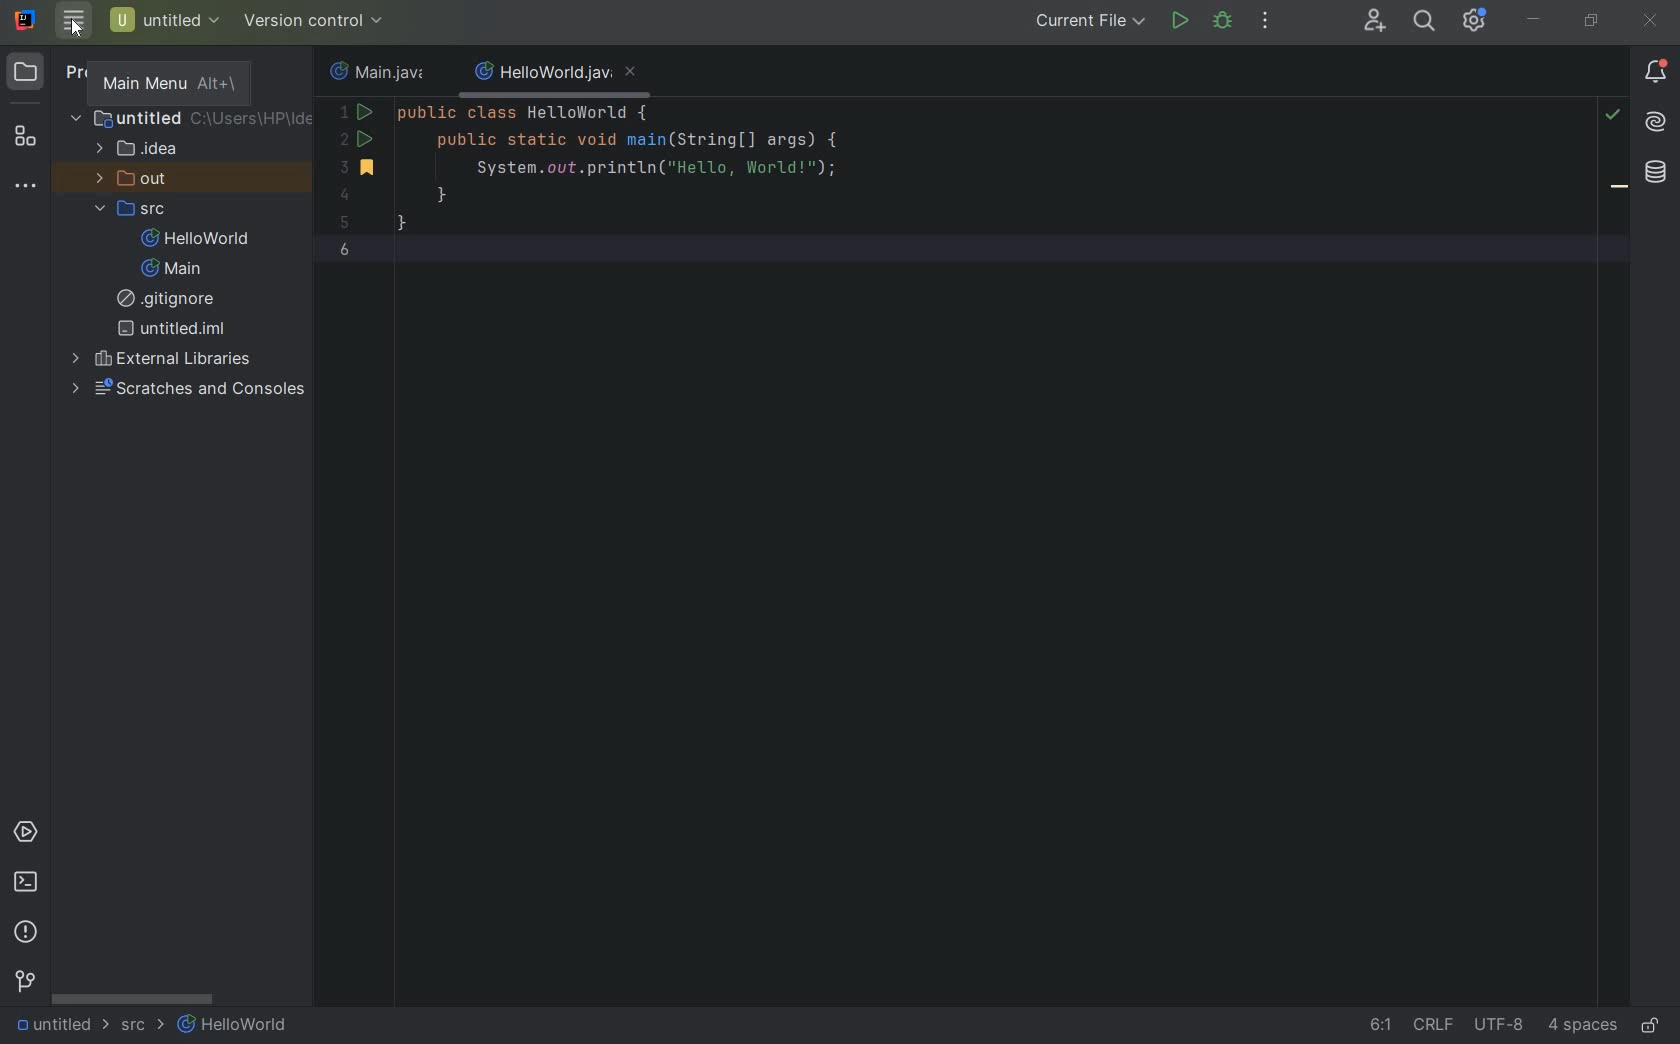 The height and width of the screenshot is (1044, 1680). What do you see at coordinates (1592, 22) in the screenshot?
I see `restore down` at bounding box center [1592, 22].